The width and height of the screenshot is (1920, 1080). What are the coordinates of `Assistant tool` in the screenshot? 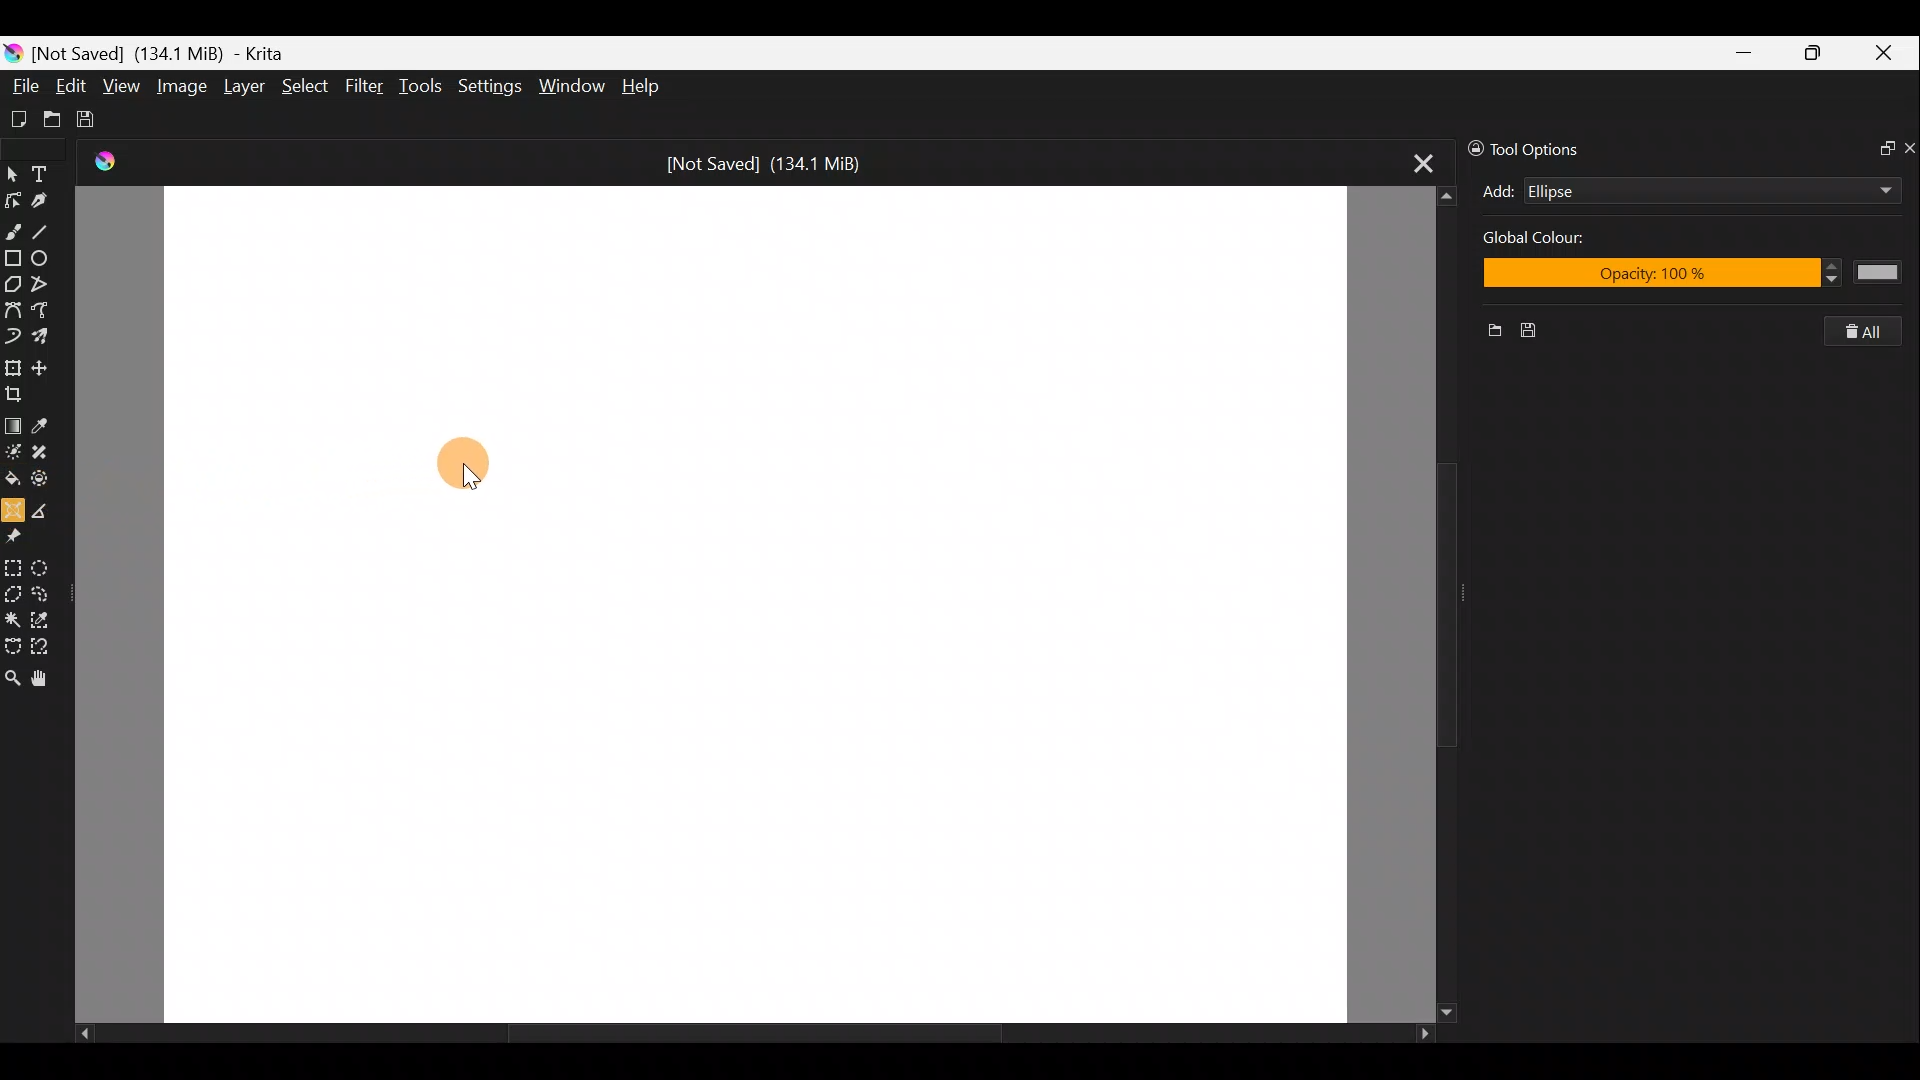 It's located at (13, 508).